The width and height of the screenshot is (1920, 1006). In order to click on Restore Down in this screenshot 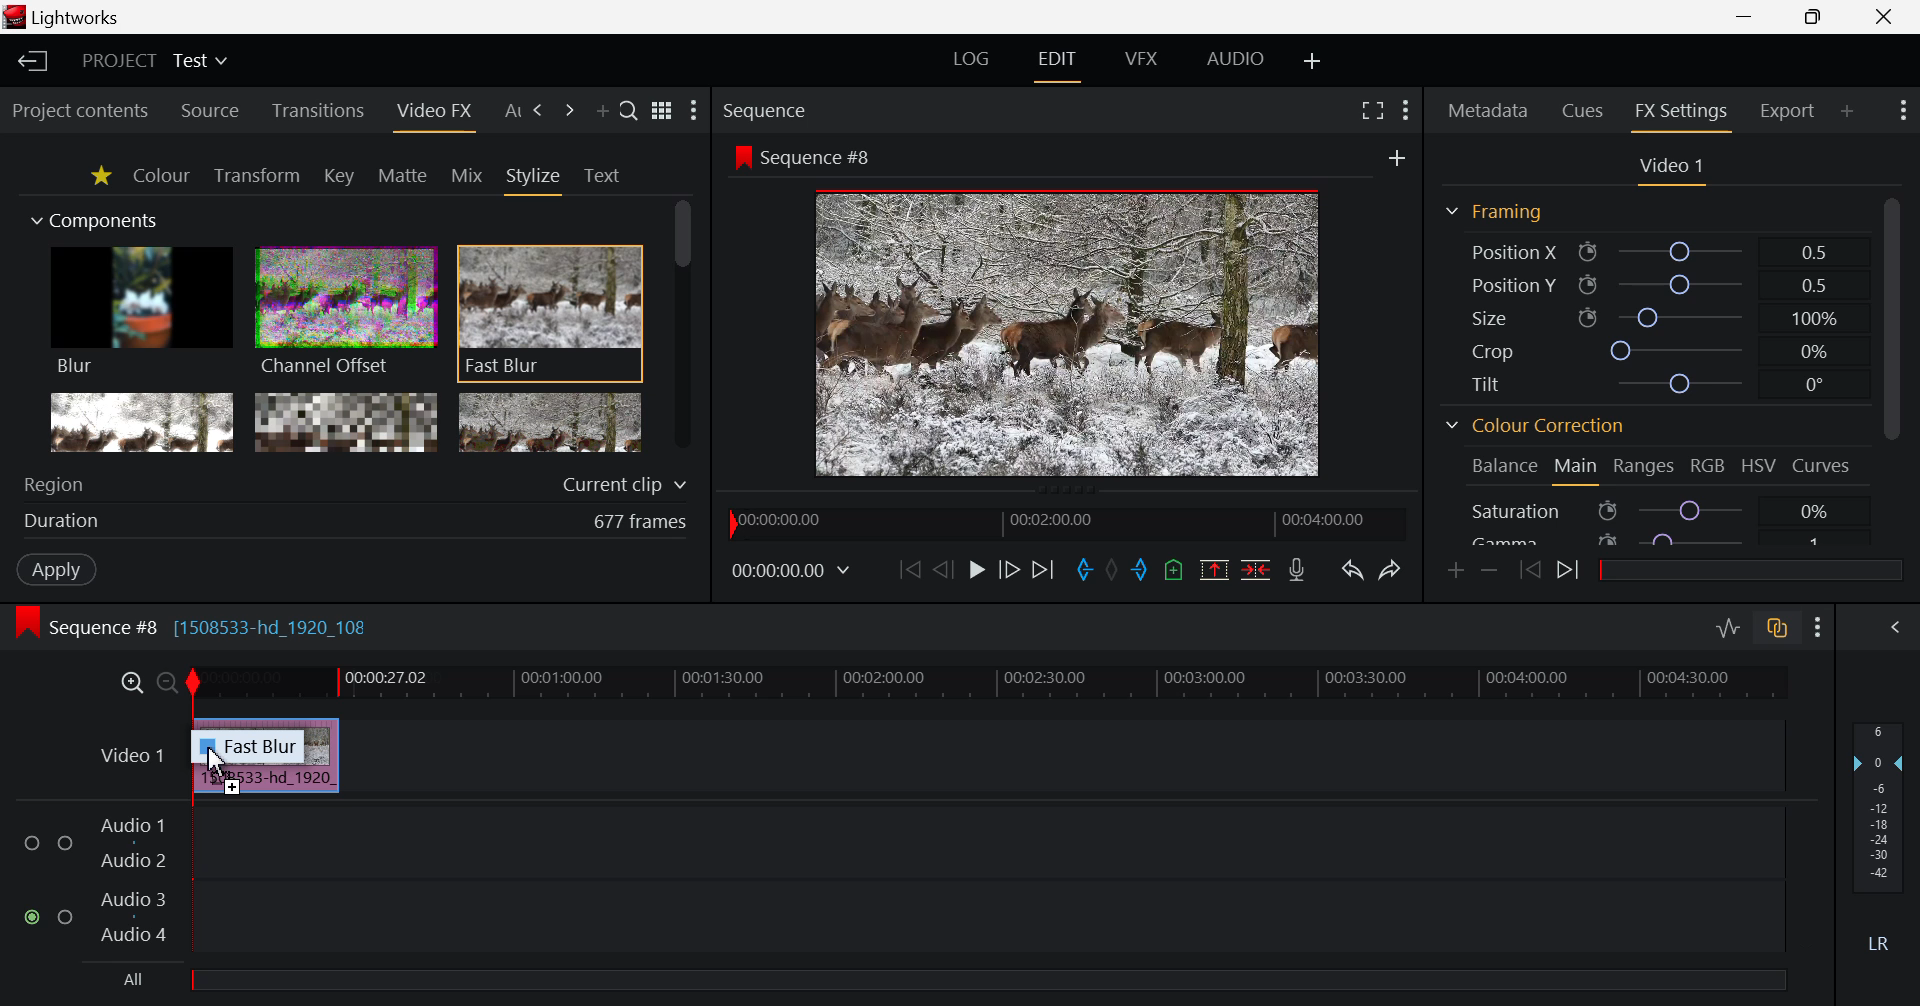, I will do `click(1751, 16)`.